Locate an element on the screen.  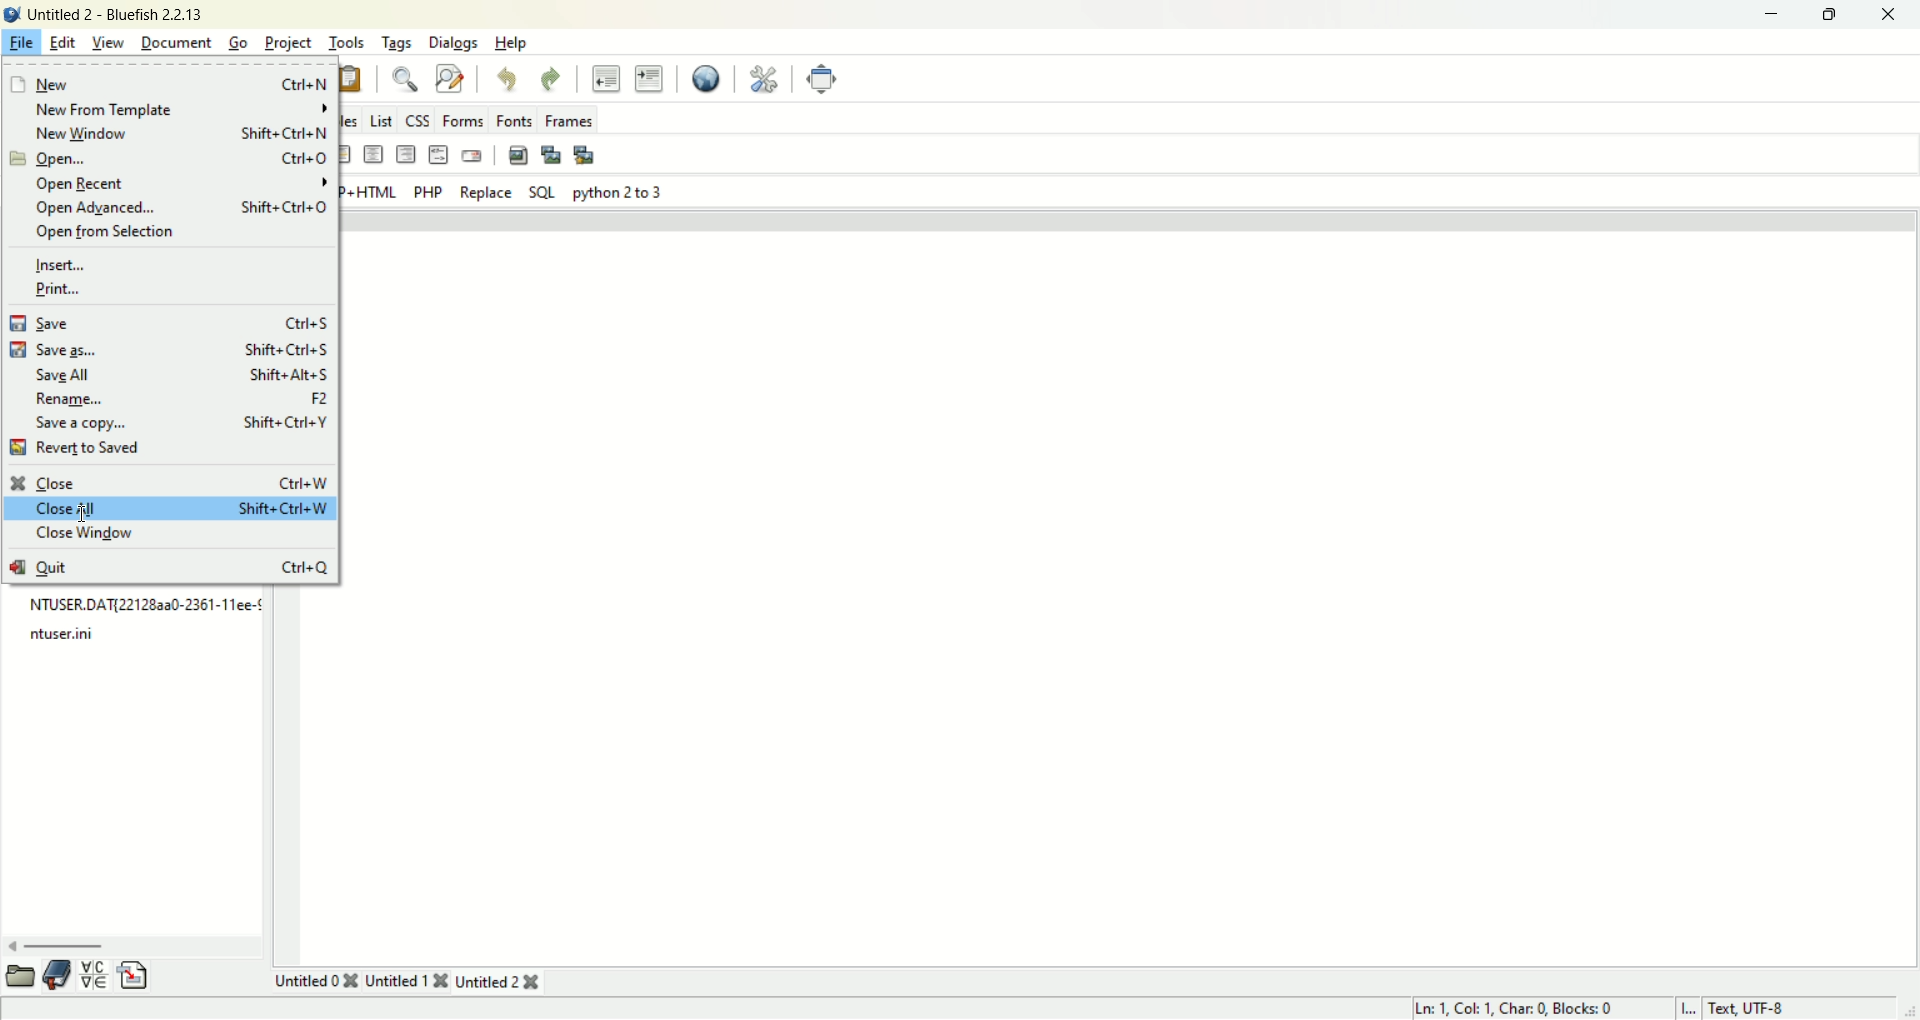
insert special character is located at coordinates (97, 972).